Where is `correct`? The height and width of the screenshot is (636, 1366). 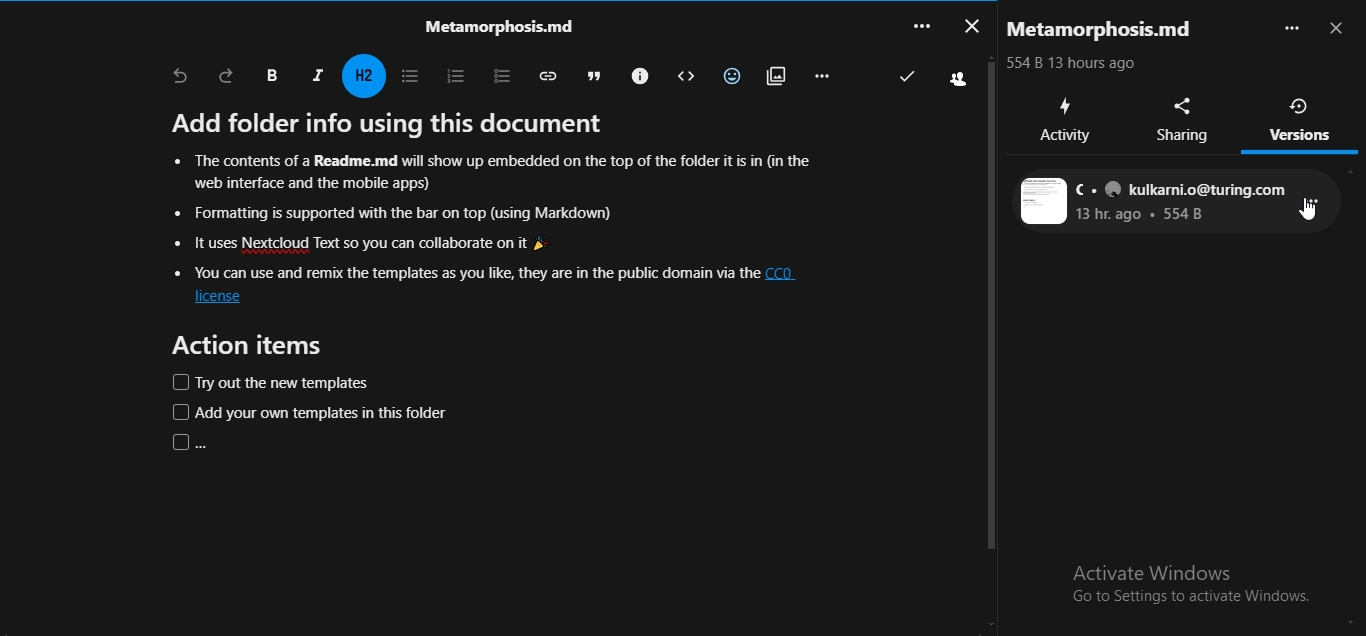
correct is located at coordinates (907, 76).